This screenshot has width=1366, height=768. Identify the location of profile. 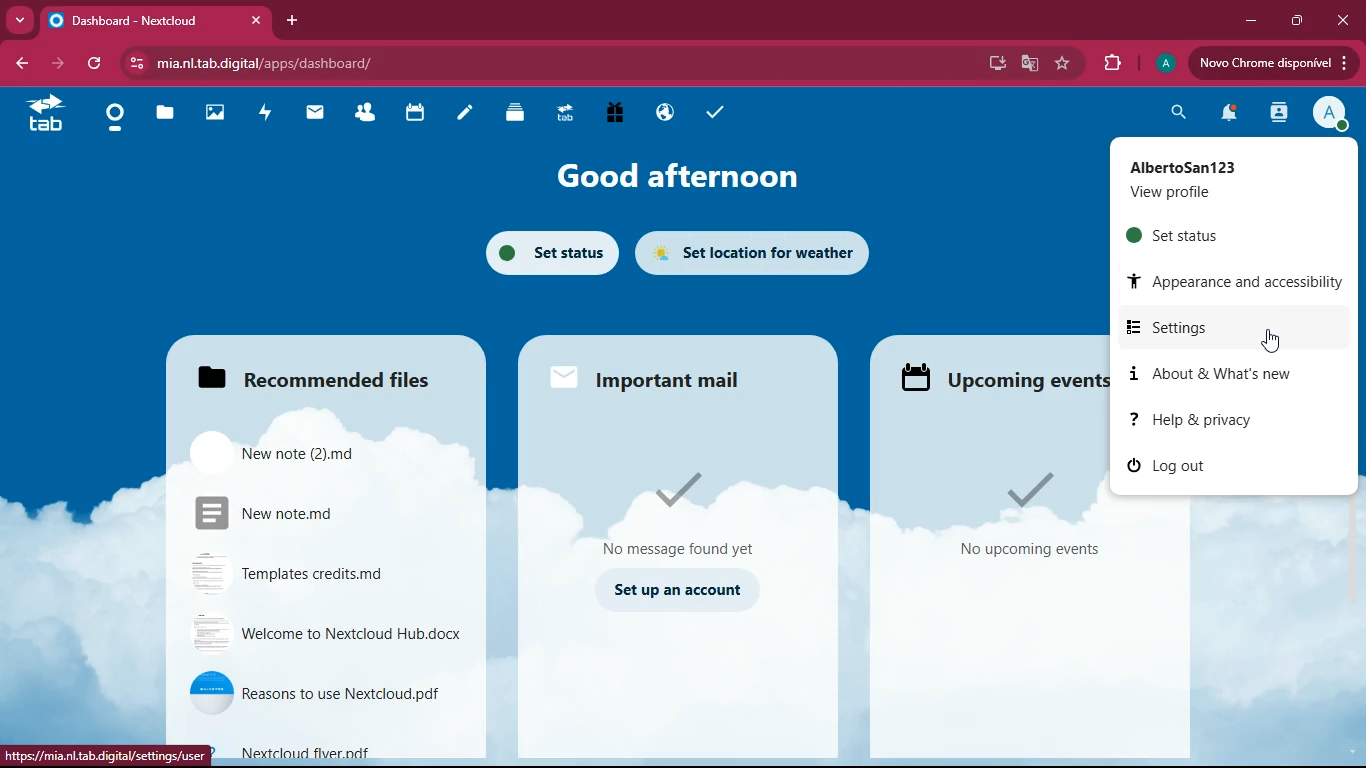
(1216, 180).